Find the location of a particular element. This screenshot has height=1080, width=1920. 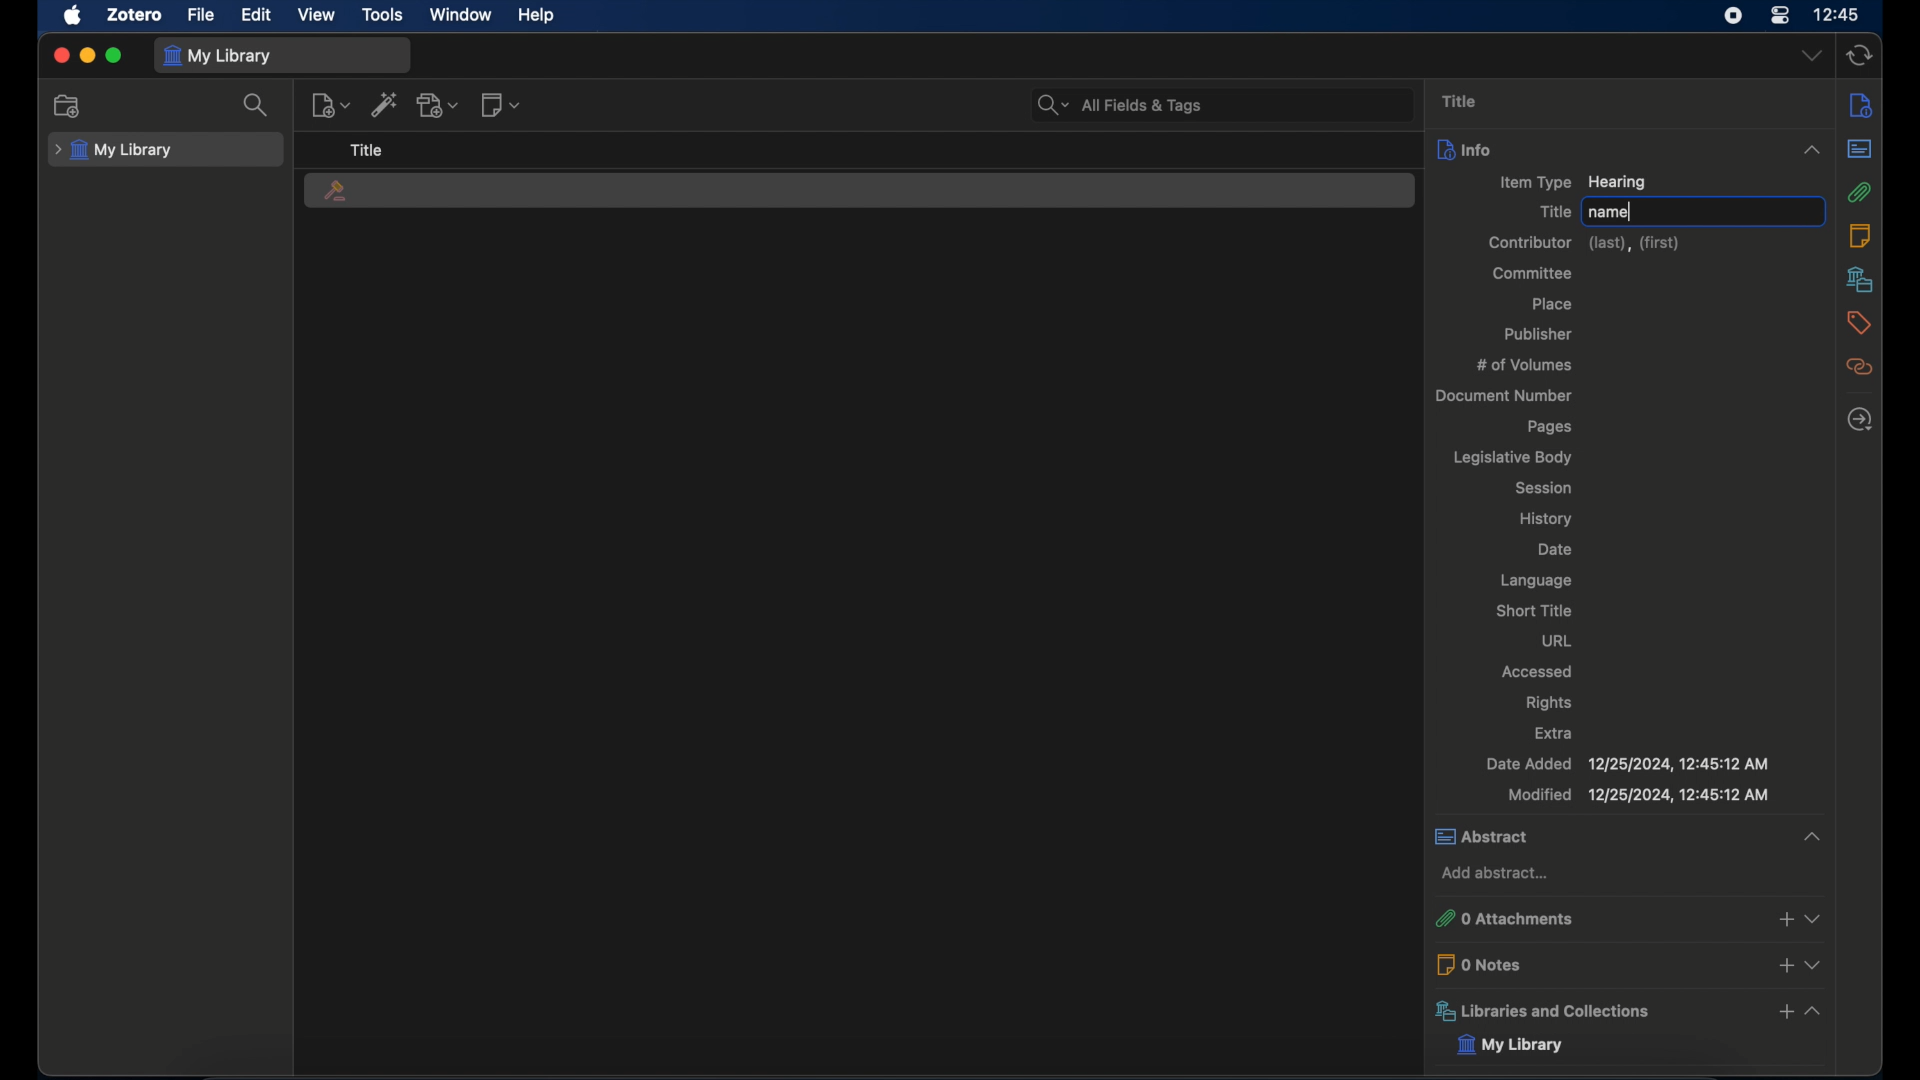

my library is located at coordinates (113, 151).